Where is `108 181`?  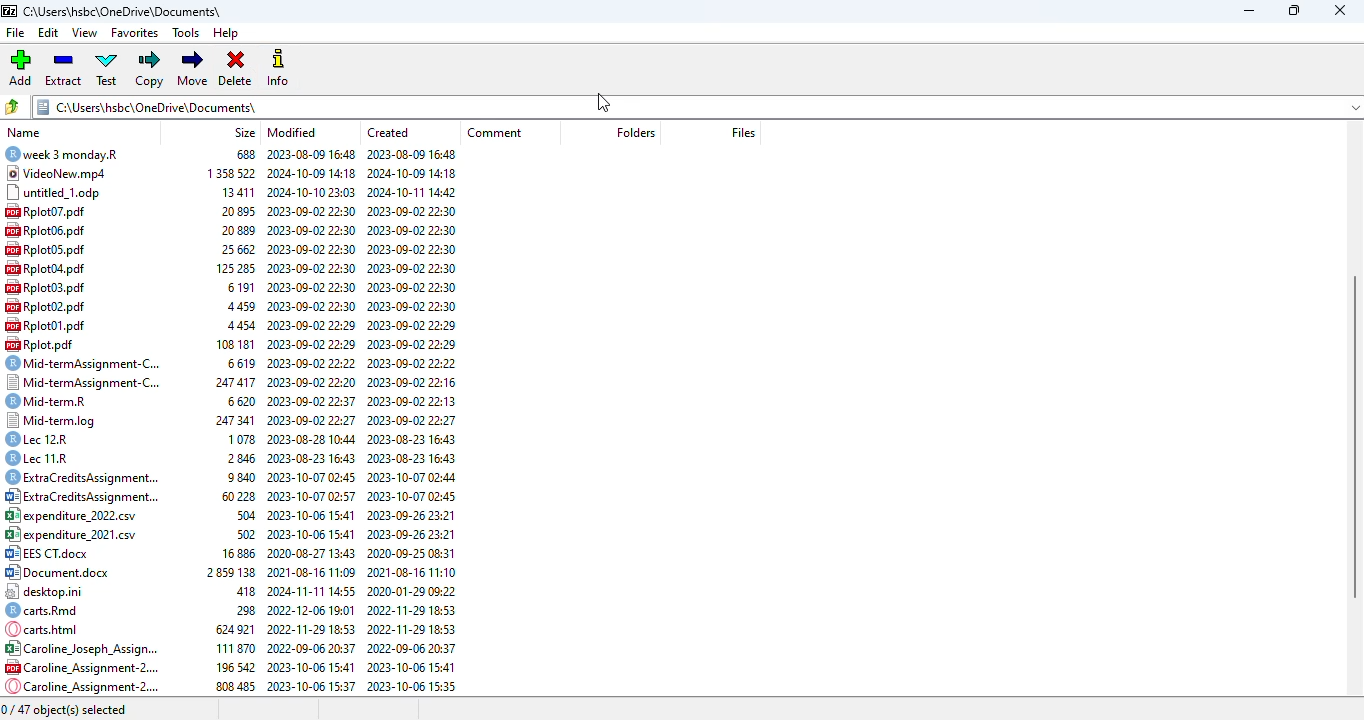
108 181 is located at coordinates (234, 343).